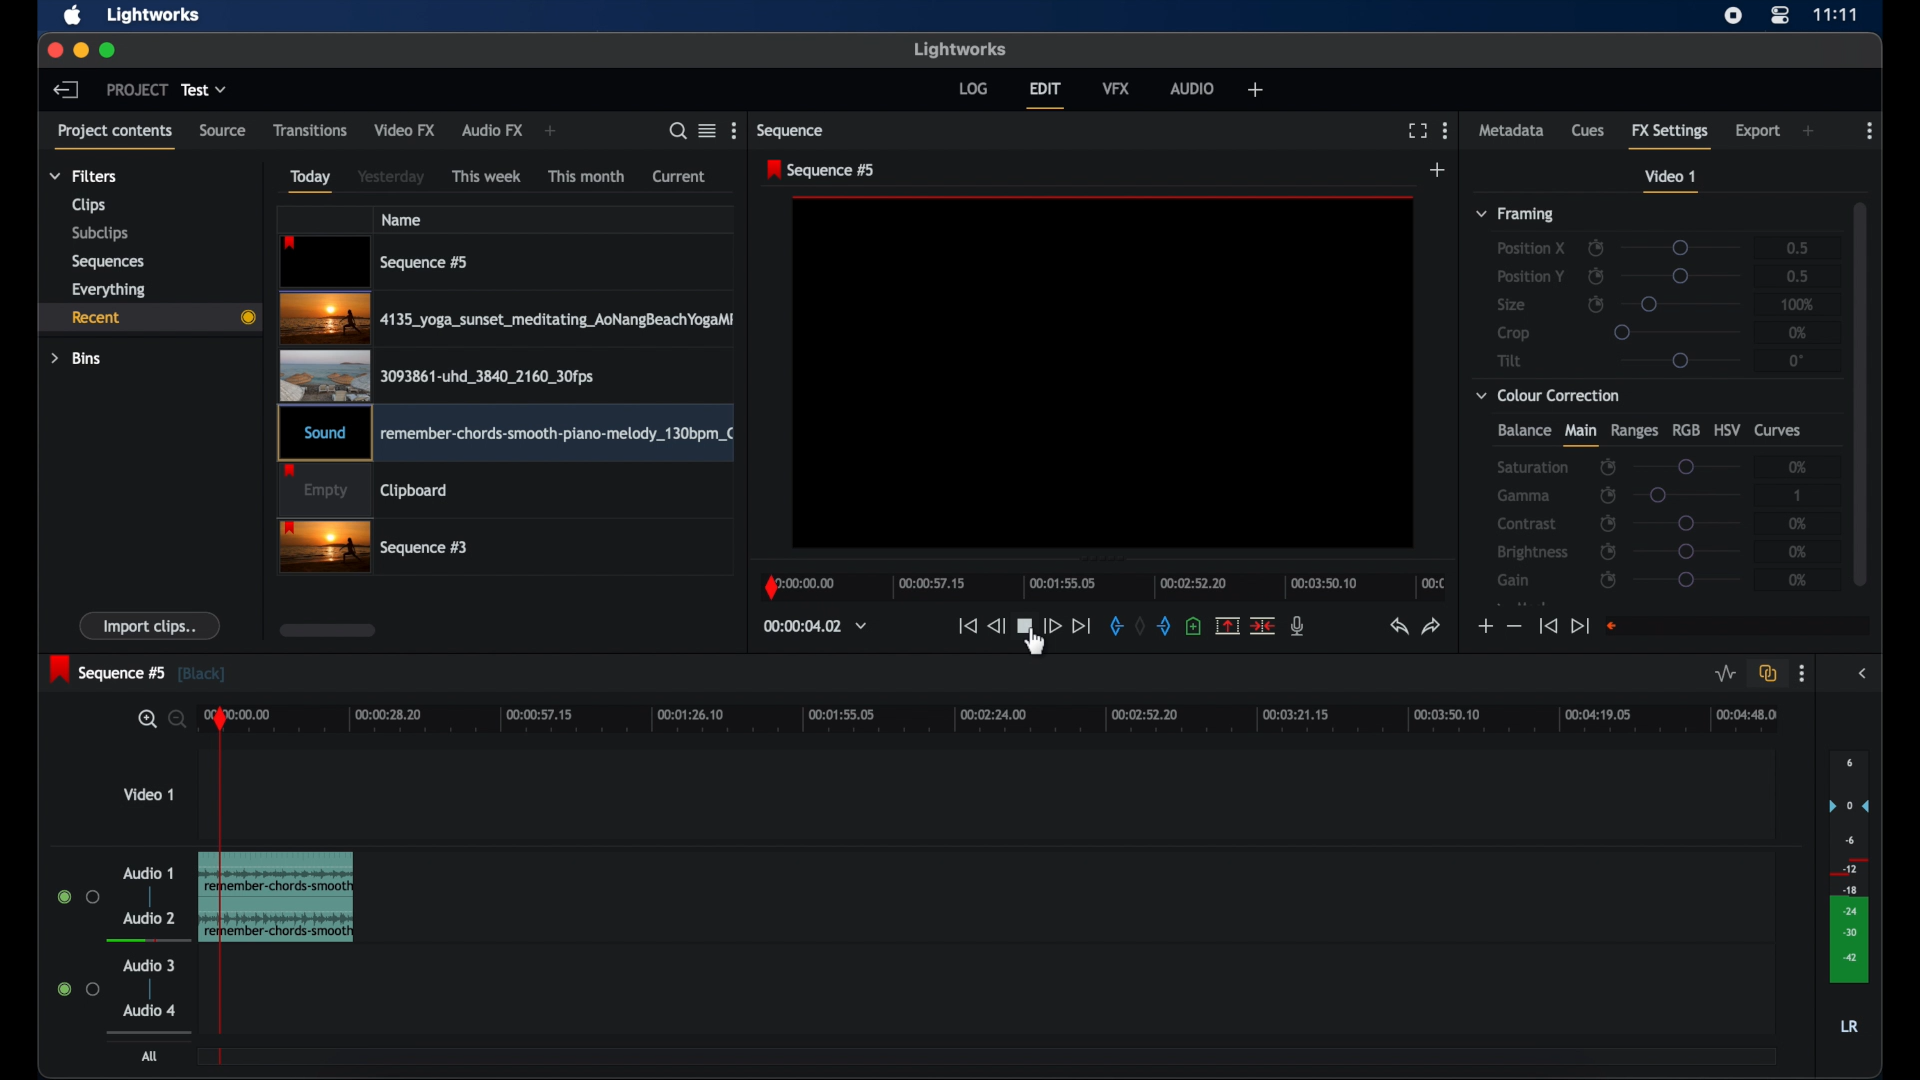 This screenshot has width=1920, height=1080. Describe the element at coordinates (312, 181) in the screenshot. I see `today` at that location.